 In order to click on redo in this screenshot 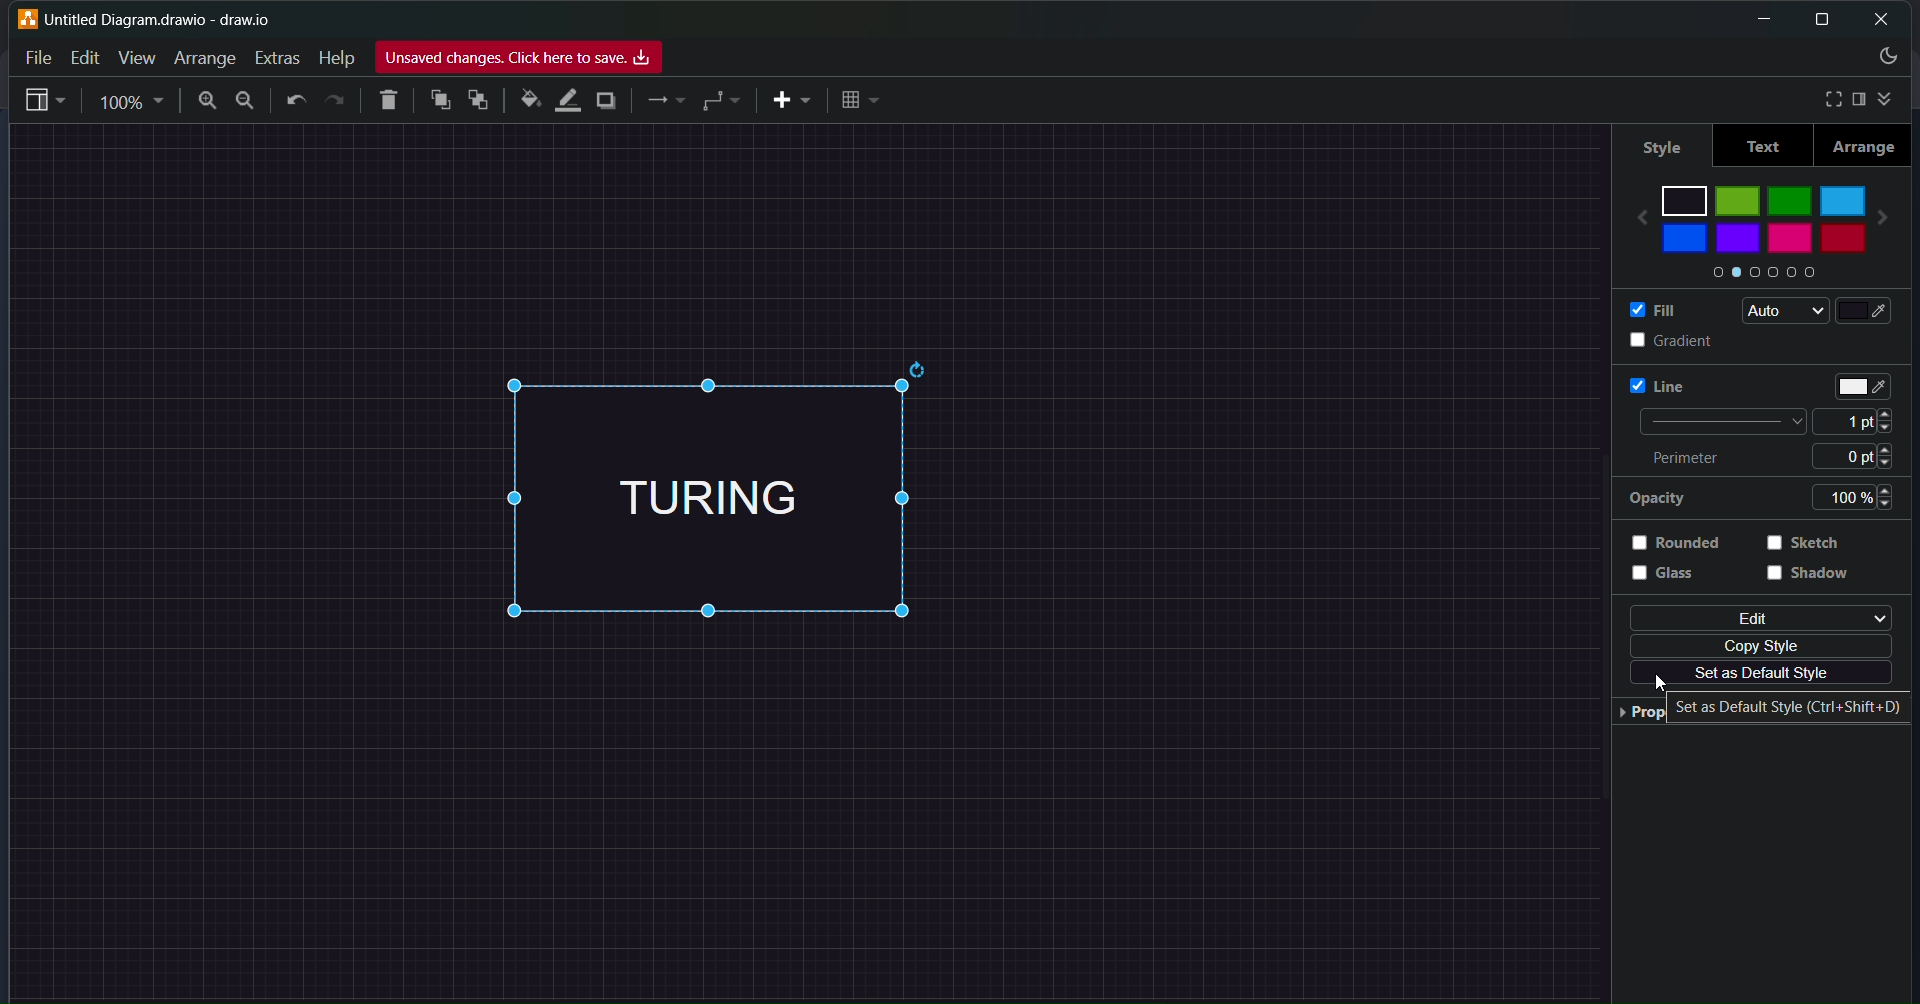, I will do `click(336, 100)`.